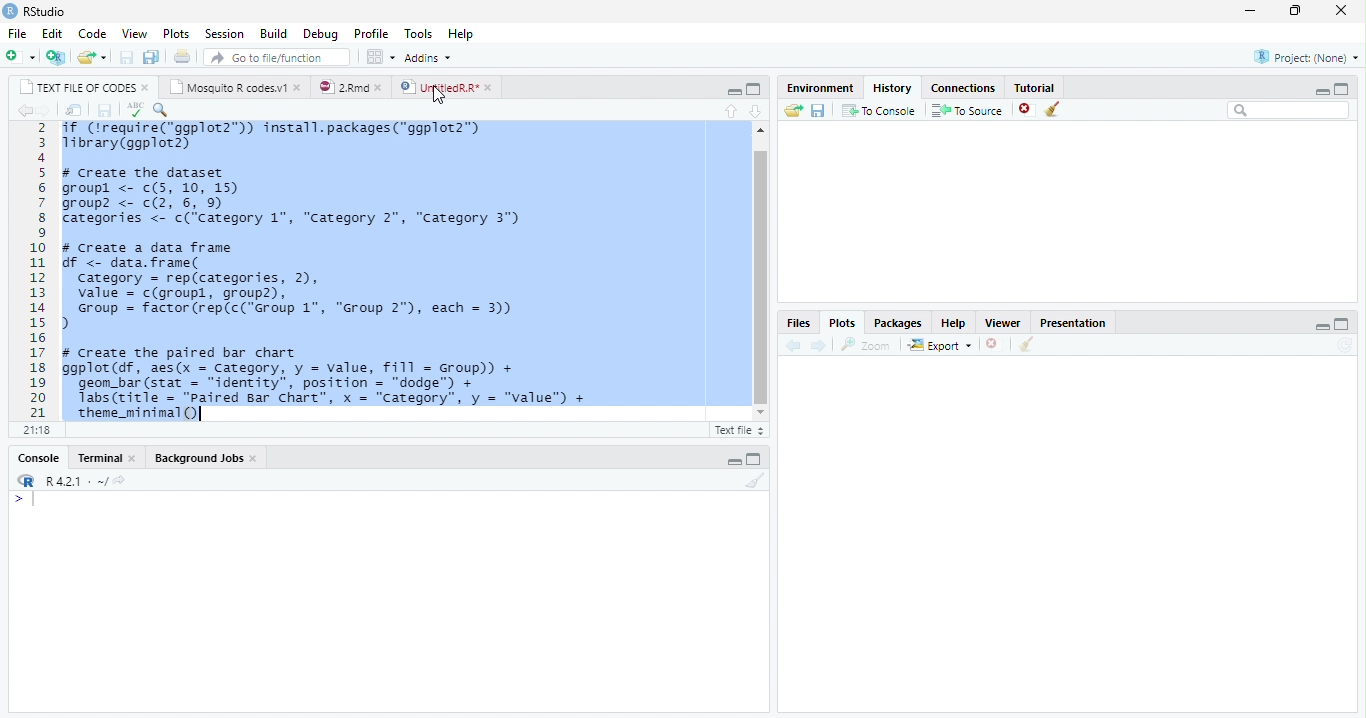 The height and width of the screenshot is (718, 1366). Describe the element at coordinates (153, 56) in the screenshot. I see `save all document` at that location.